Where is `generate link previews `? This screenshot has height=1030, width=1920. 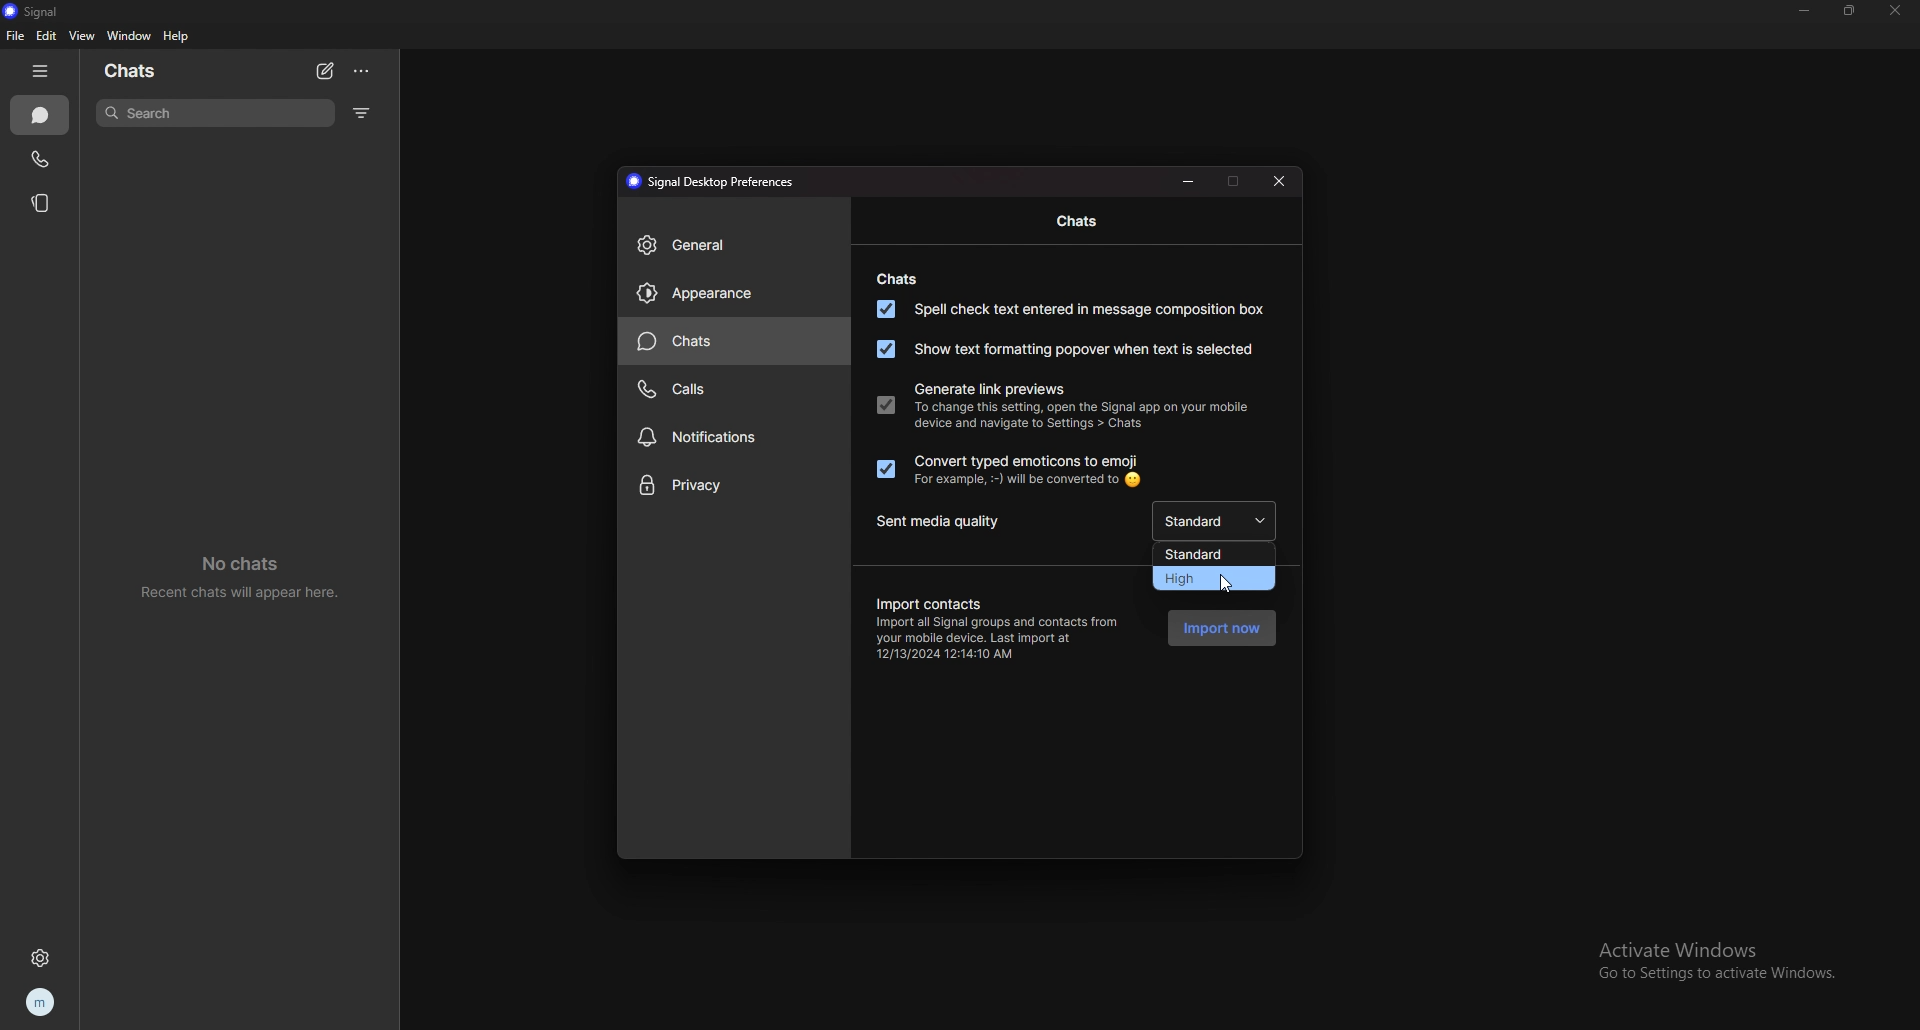 generate link previews  is located at coordinates (989, 390).